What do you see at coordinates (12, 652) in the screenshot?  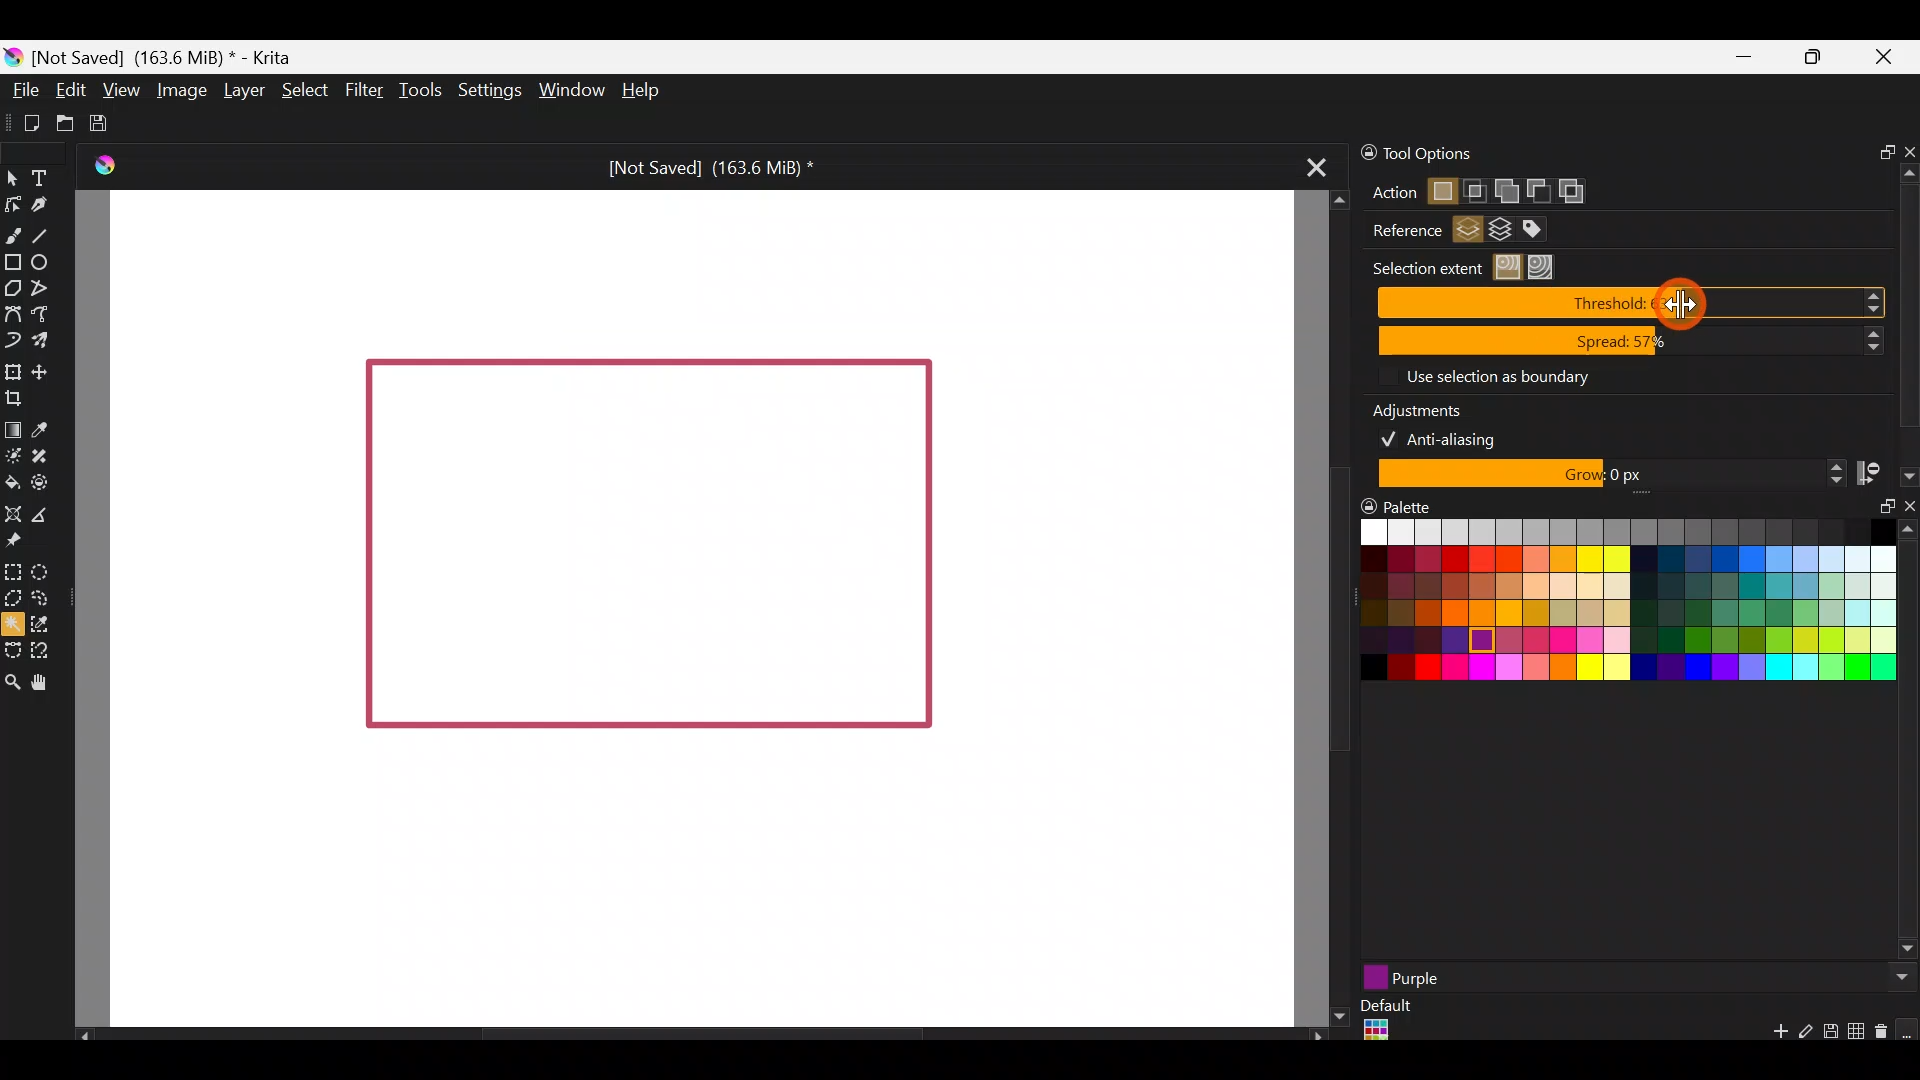 I see `Bezier curve selection tool` at bounding box center [12, 652].